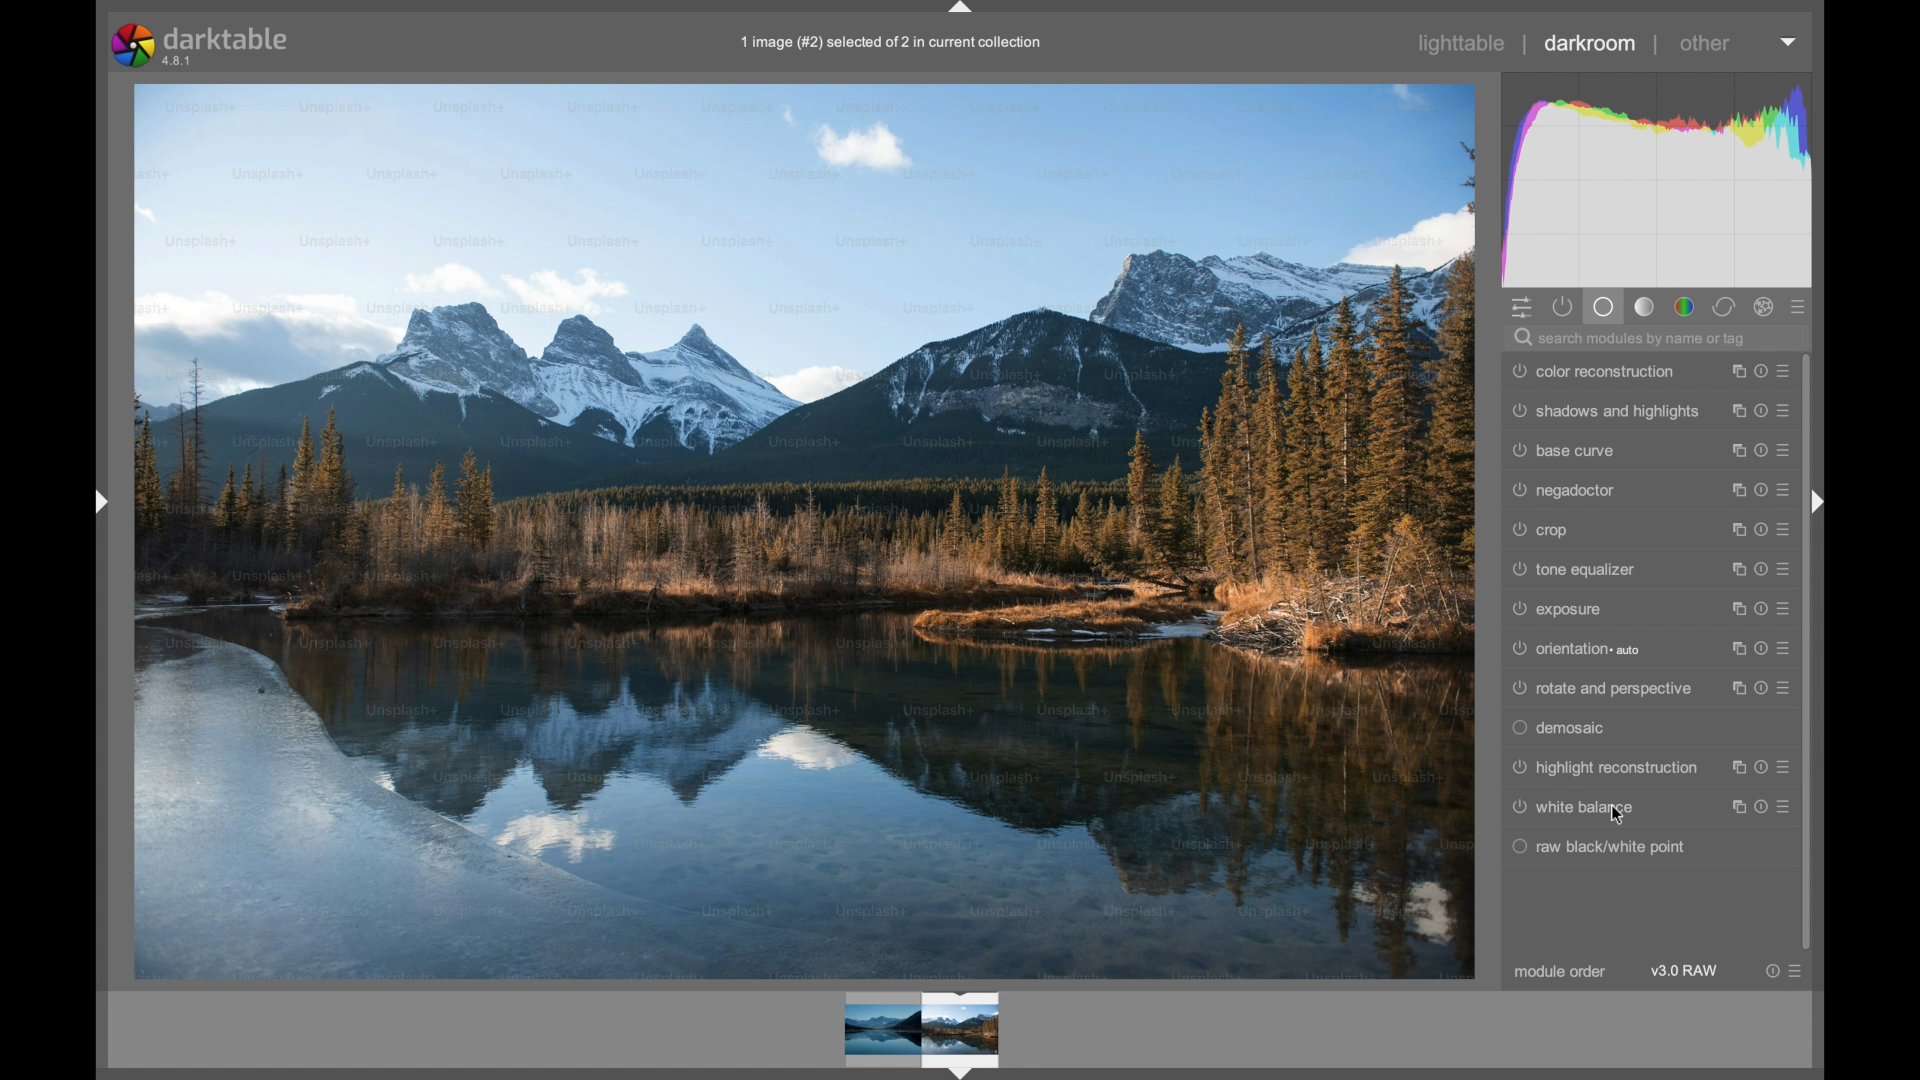 The image size is (1920, 1080). I want to click on reset parameter, so click(1772, 971).